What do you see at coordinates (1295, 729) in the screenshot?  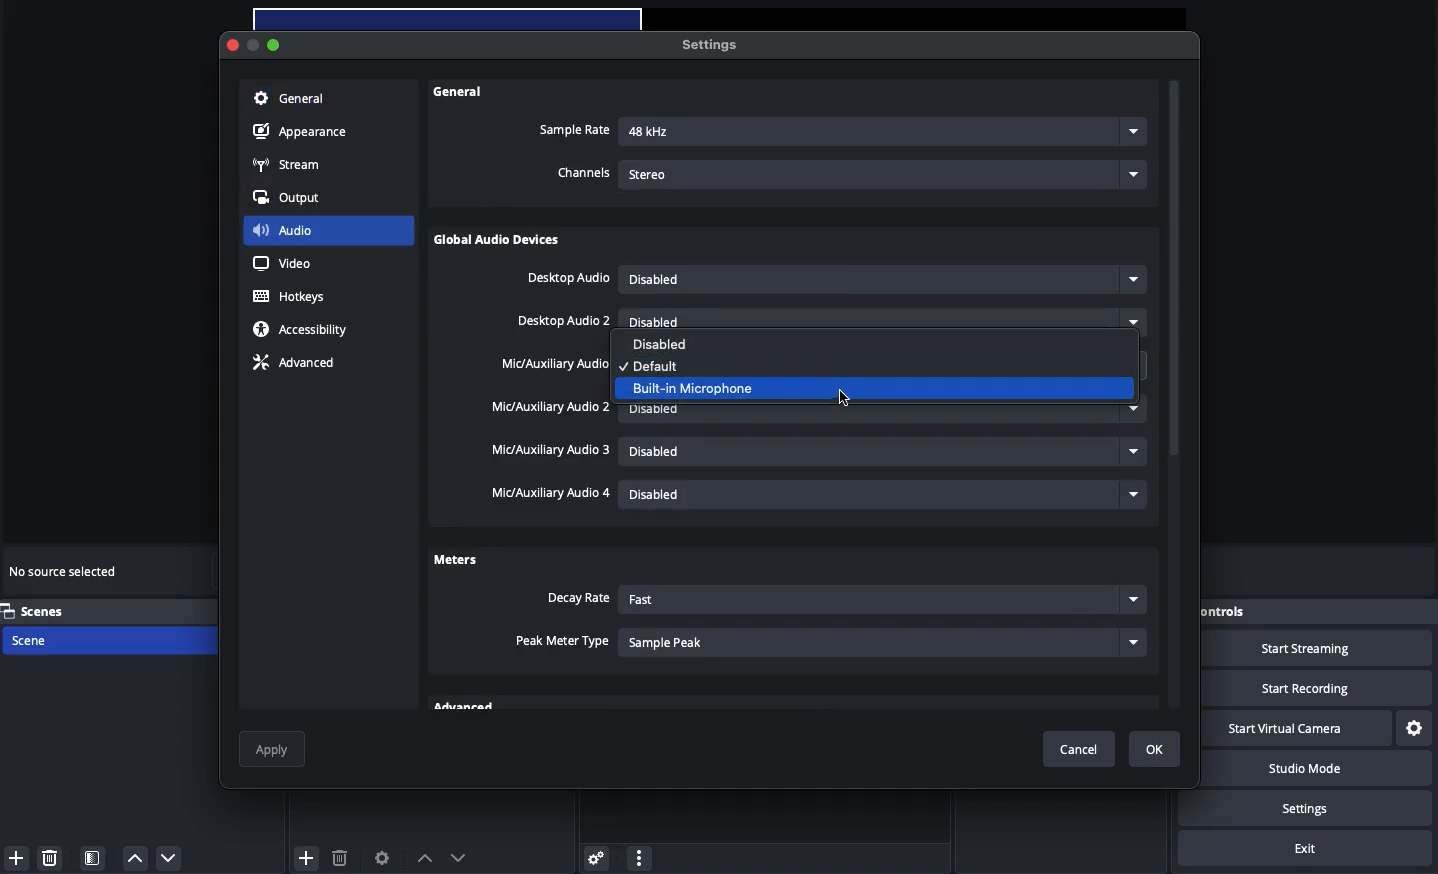 I see `Start virtual camera` at bounding box center [1295, 729].